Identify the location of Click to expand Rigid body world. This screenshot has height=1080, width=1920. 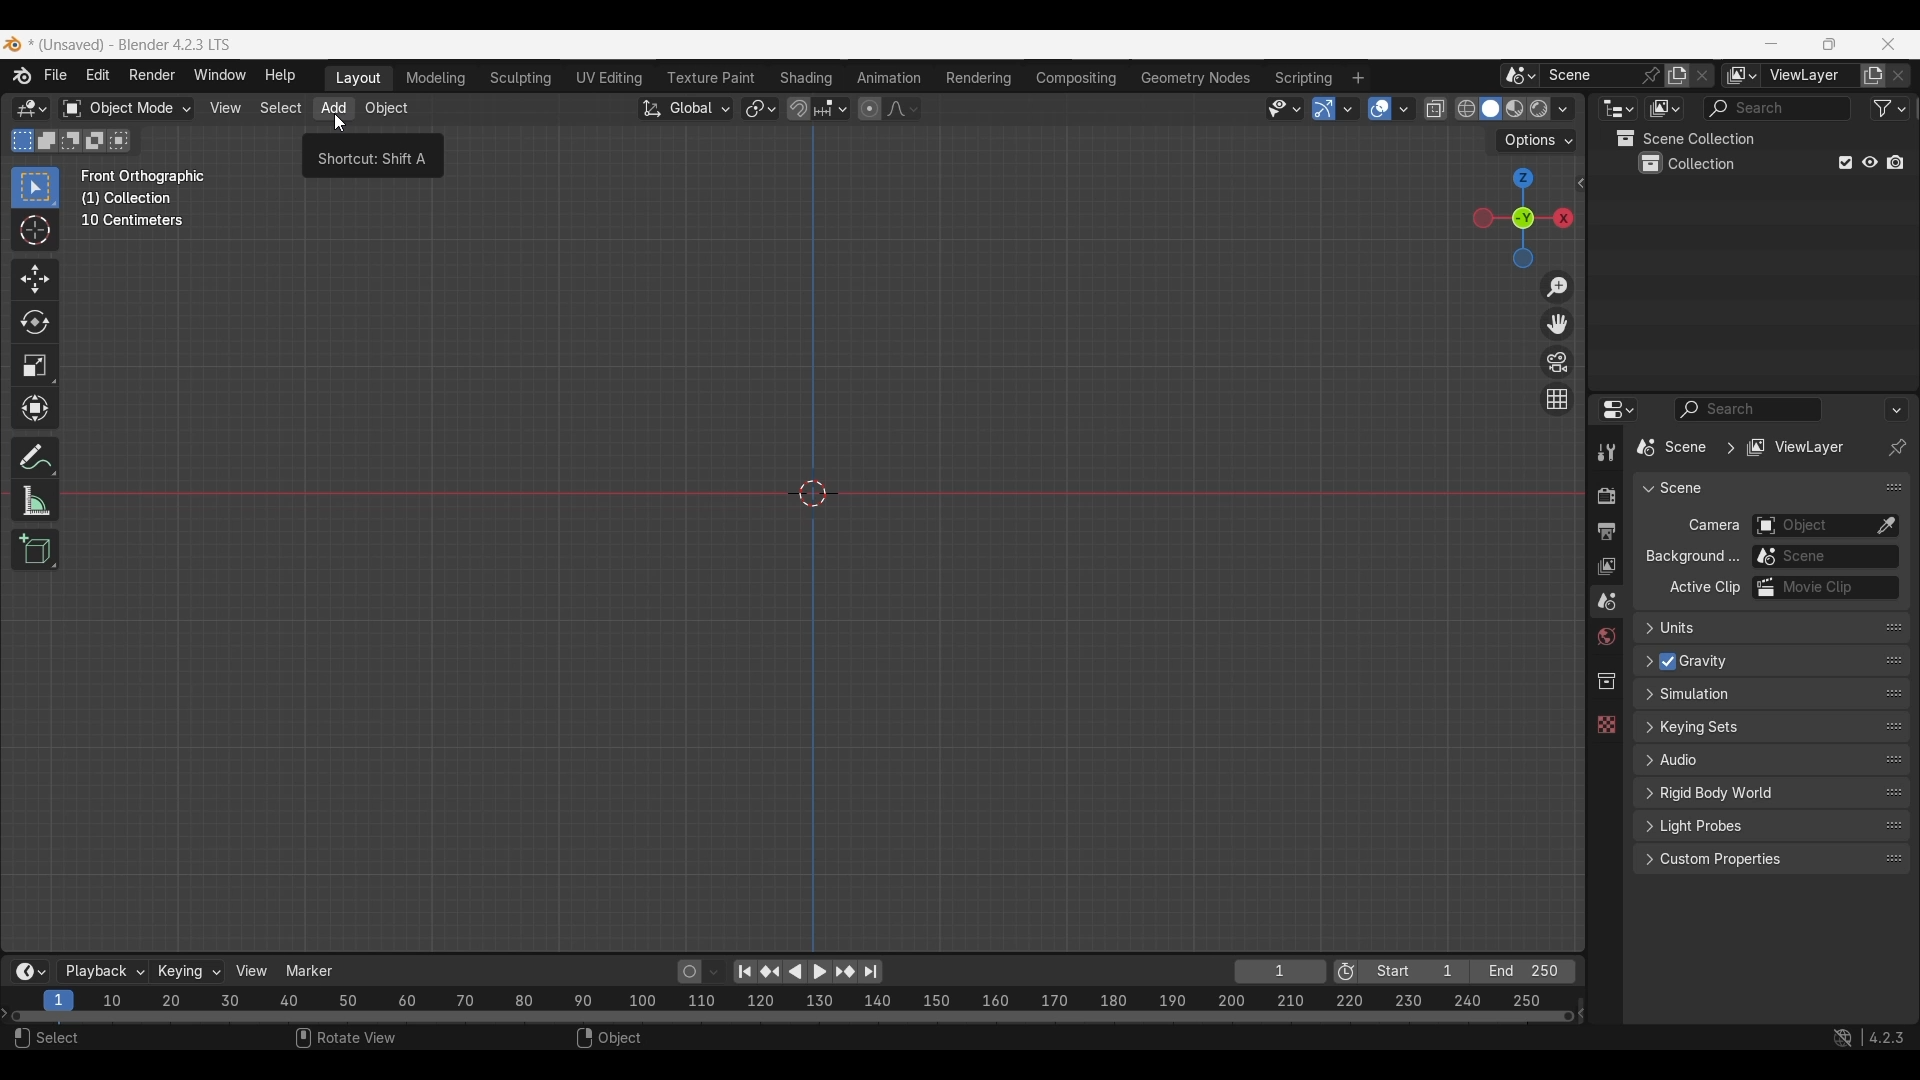
(1758, 792).